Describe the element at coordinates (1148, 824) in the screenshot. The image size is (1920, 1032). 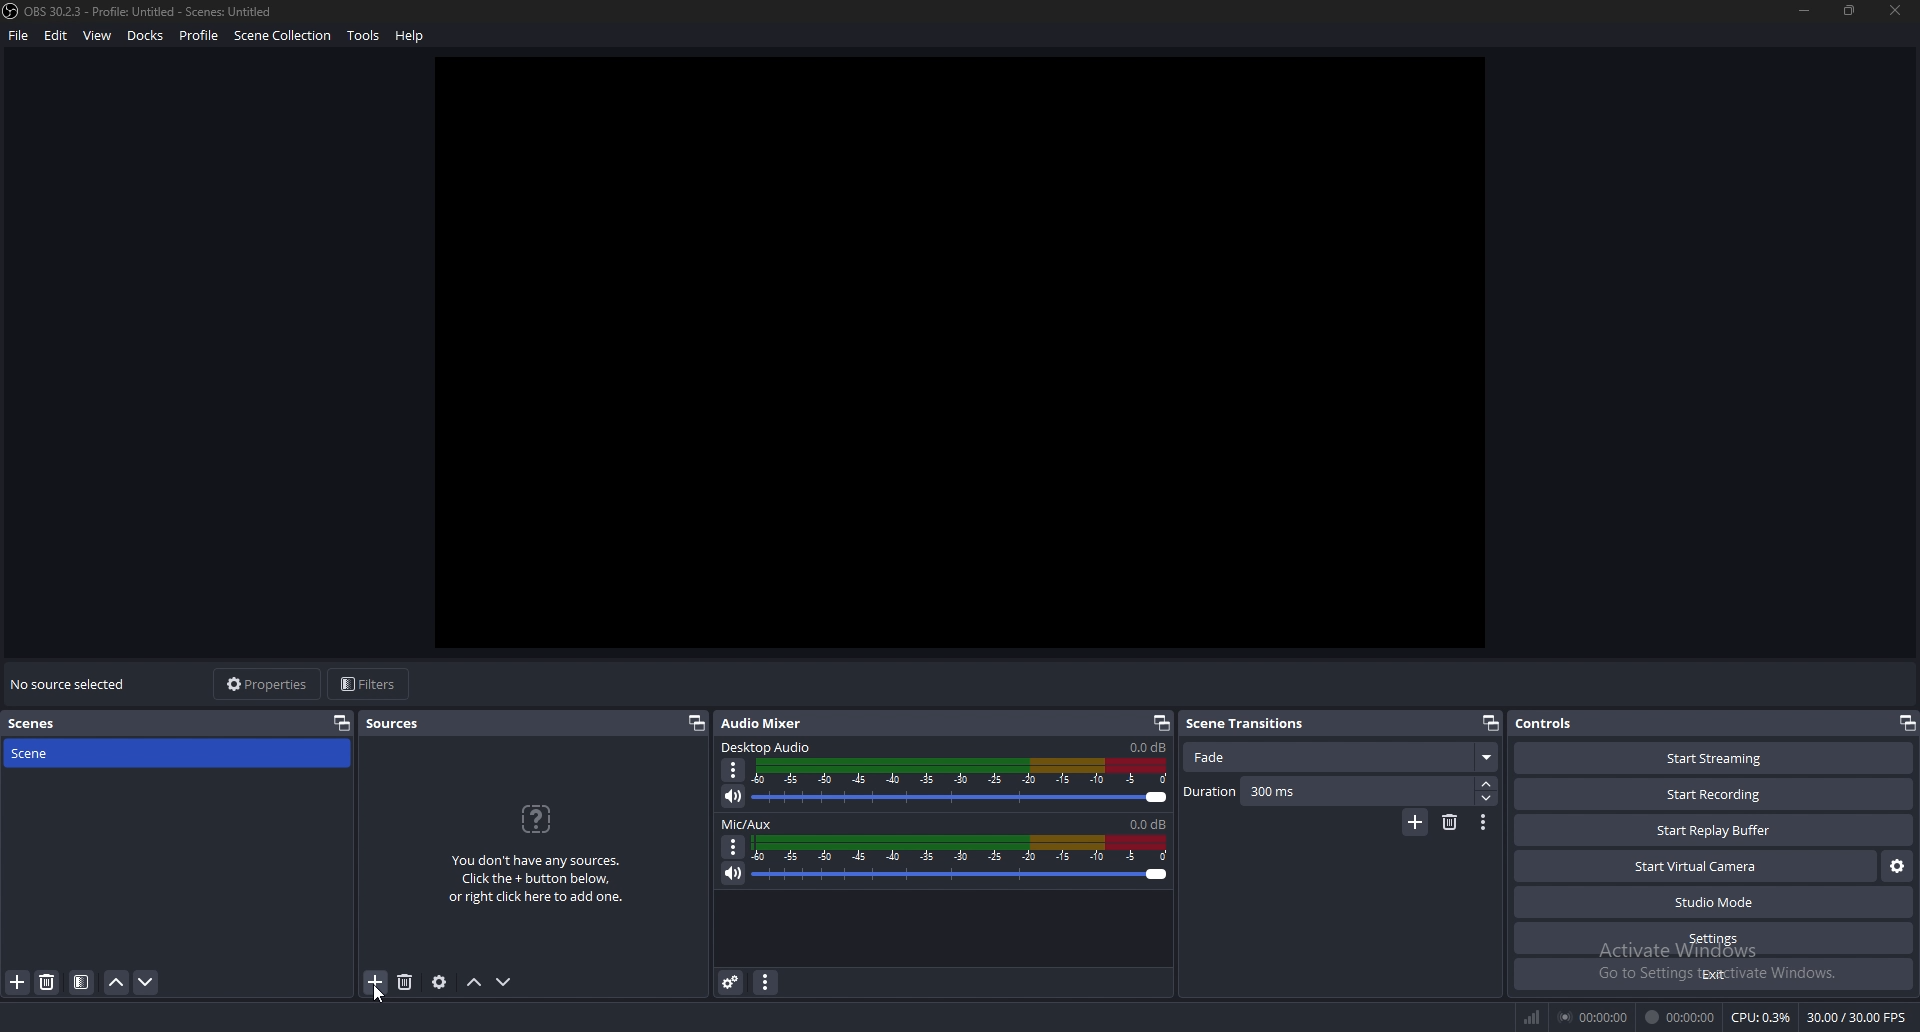
I see `volume level` at that location.